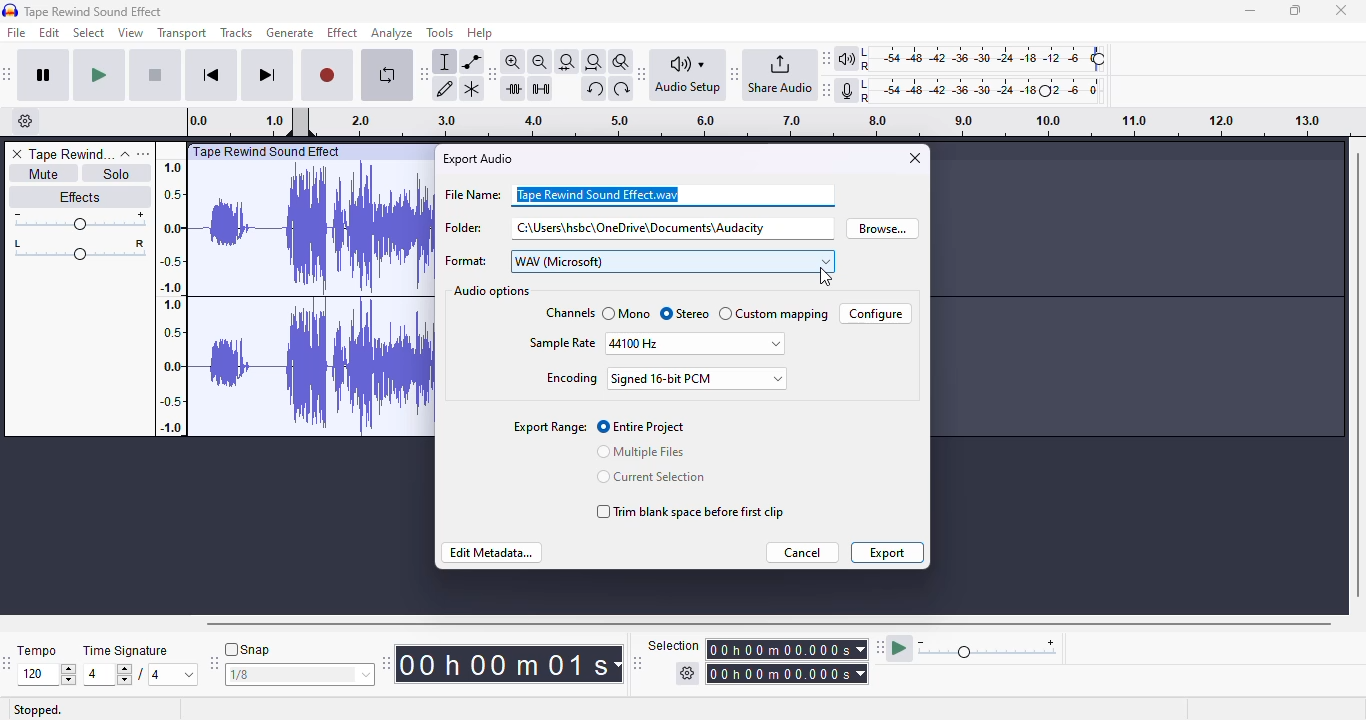 The width and height of the screenshot is (1366, 720). I want to click on entire project, so click(641, 427).